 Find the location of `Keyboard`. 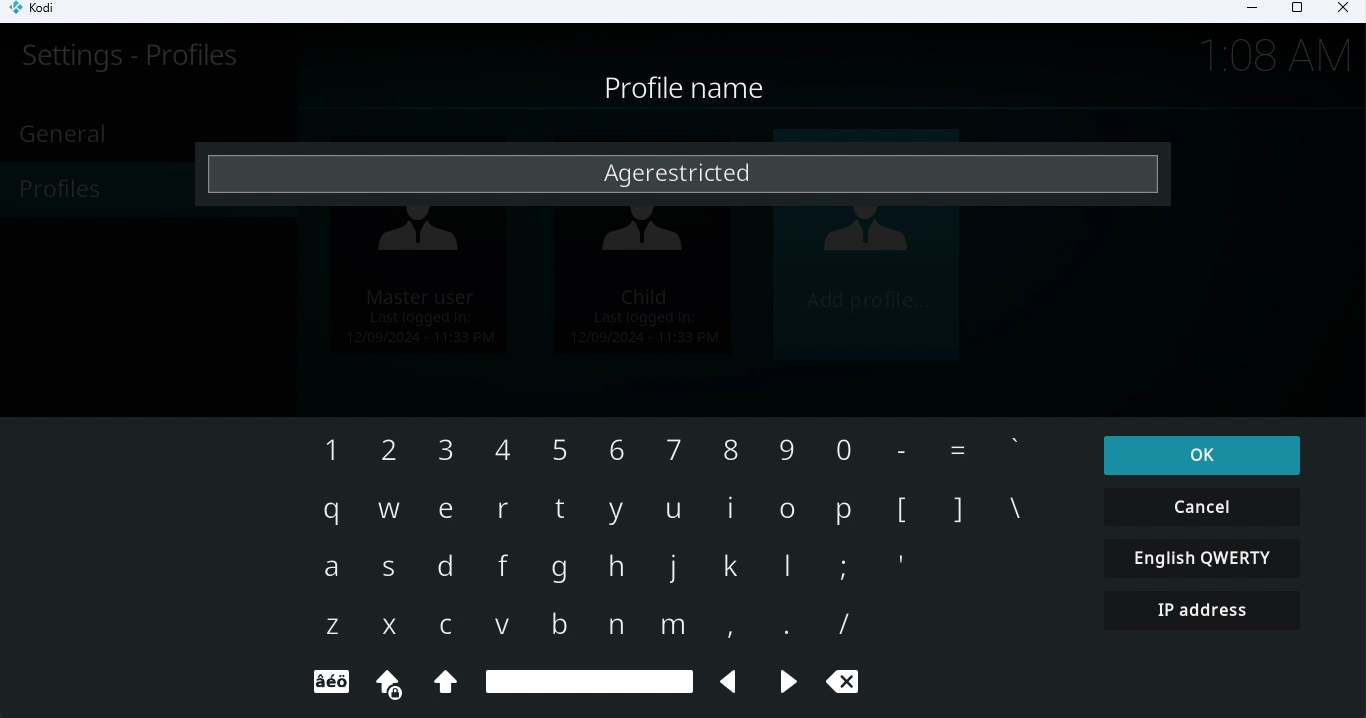

Keyboard is located at coordinates (573, 564).